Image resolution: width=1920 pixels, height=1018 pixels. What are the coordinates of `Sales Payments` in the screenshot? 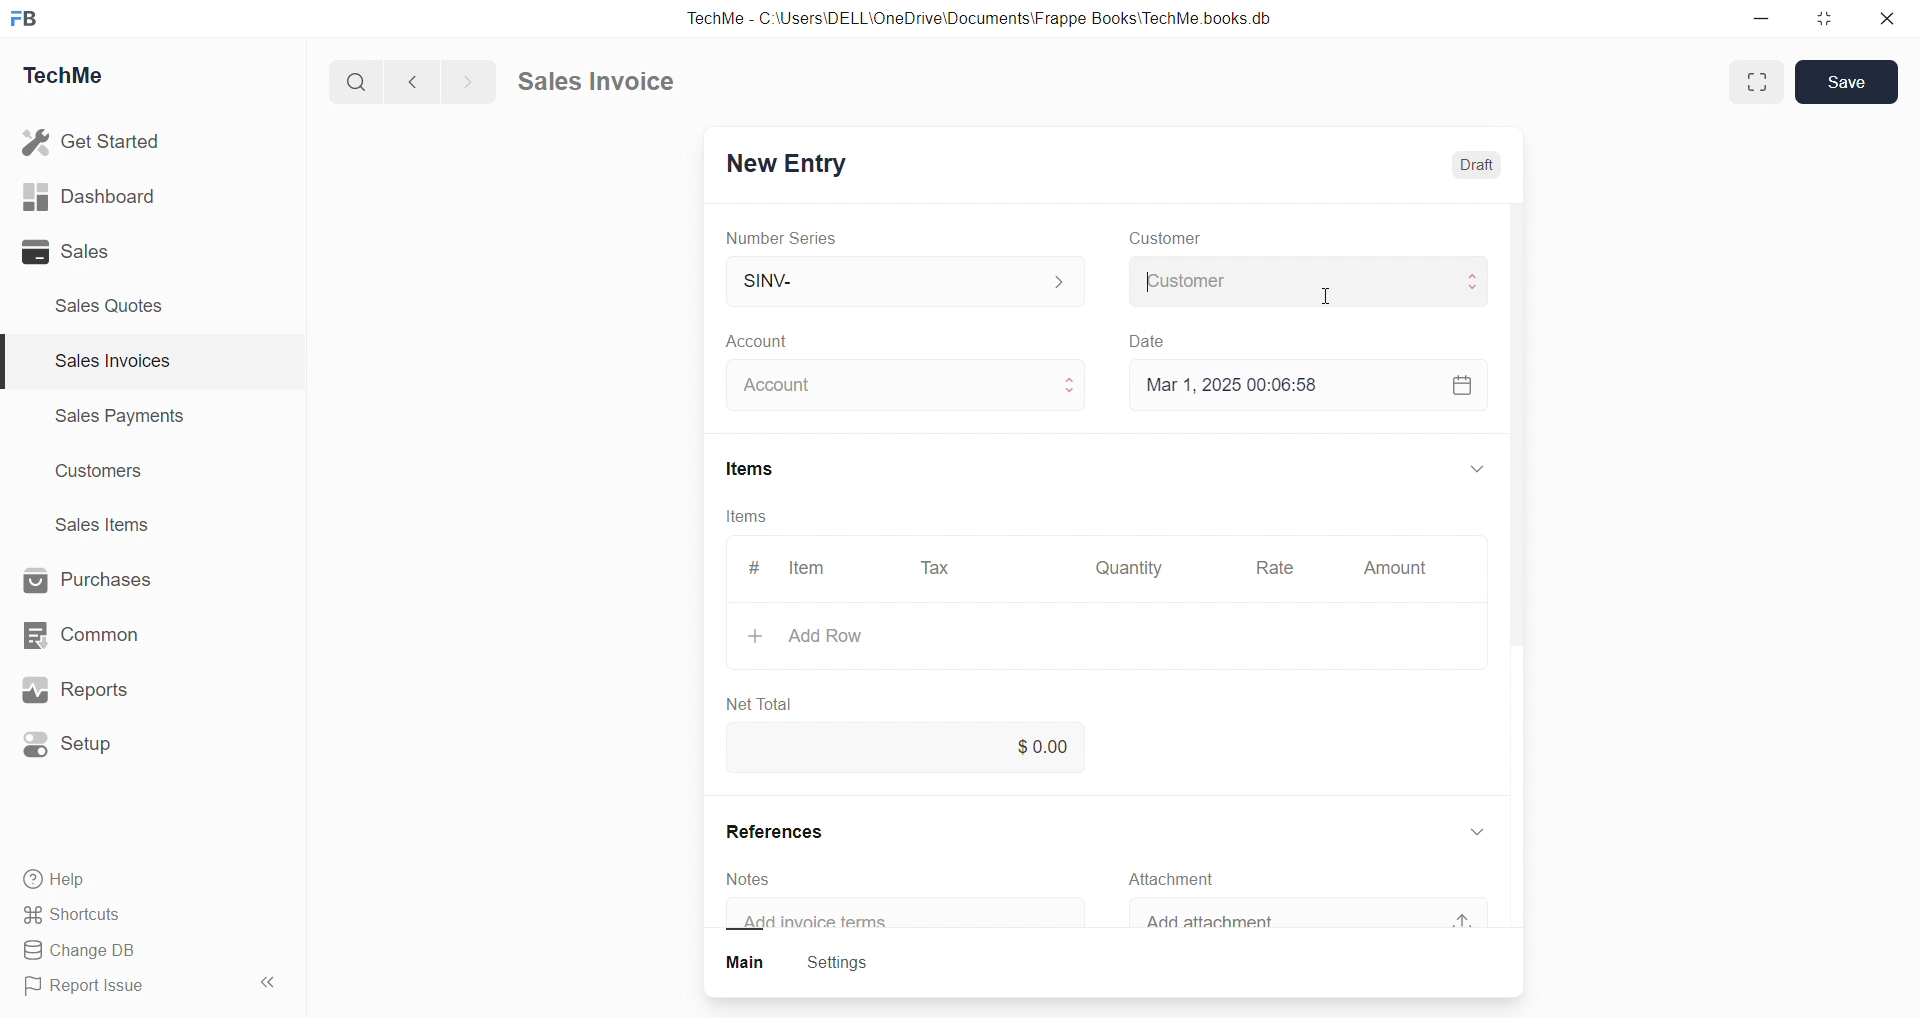 It's located at (110, 419).